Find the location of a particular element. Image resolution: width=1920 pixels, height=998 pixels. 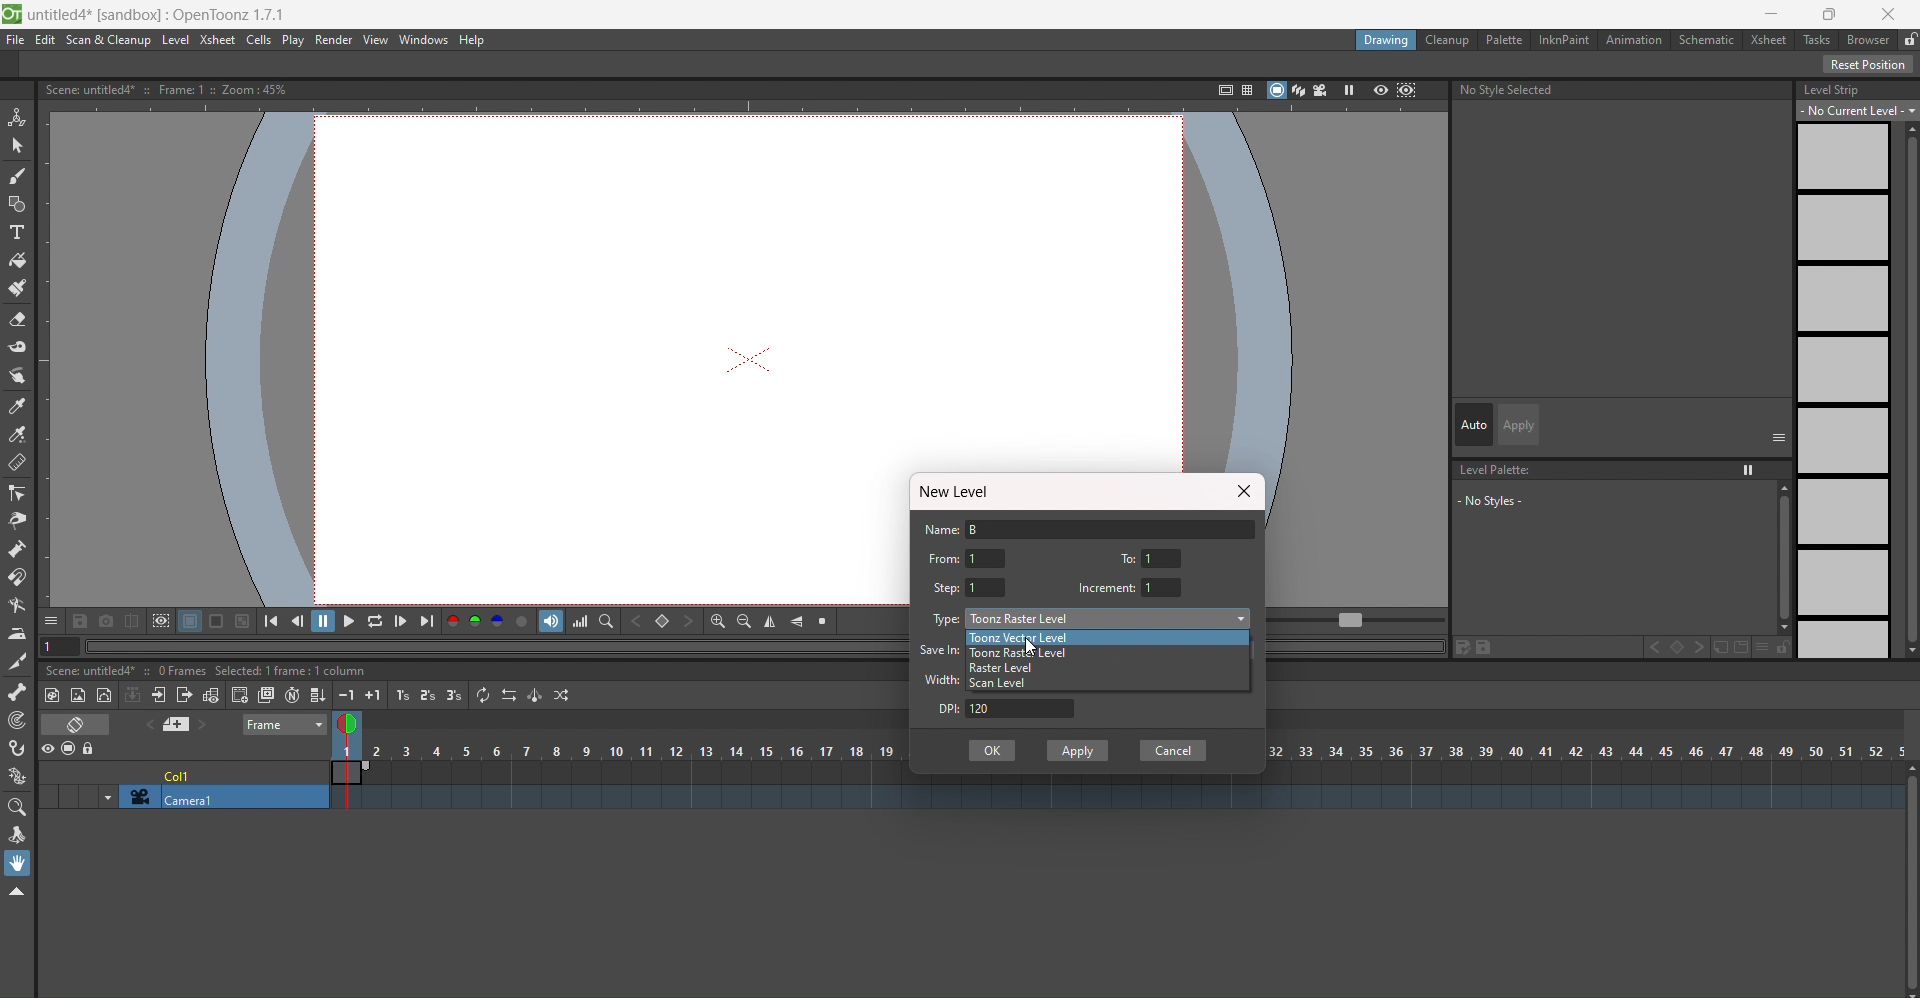

first  frame is located at coordinates (277, 620).